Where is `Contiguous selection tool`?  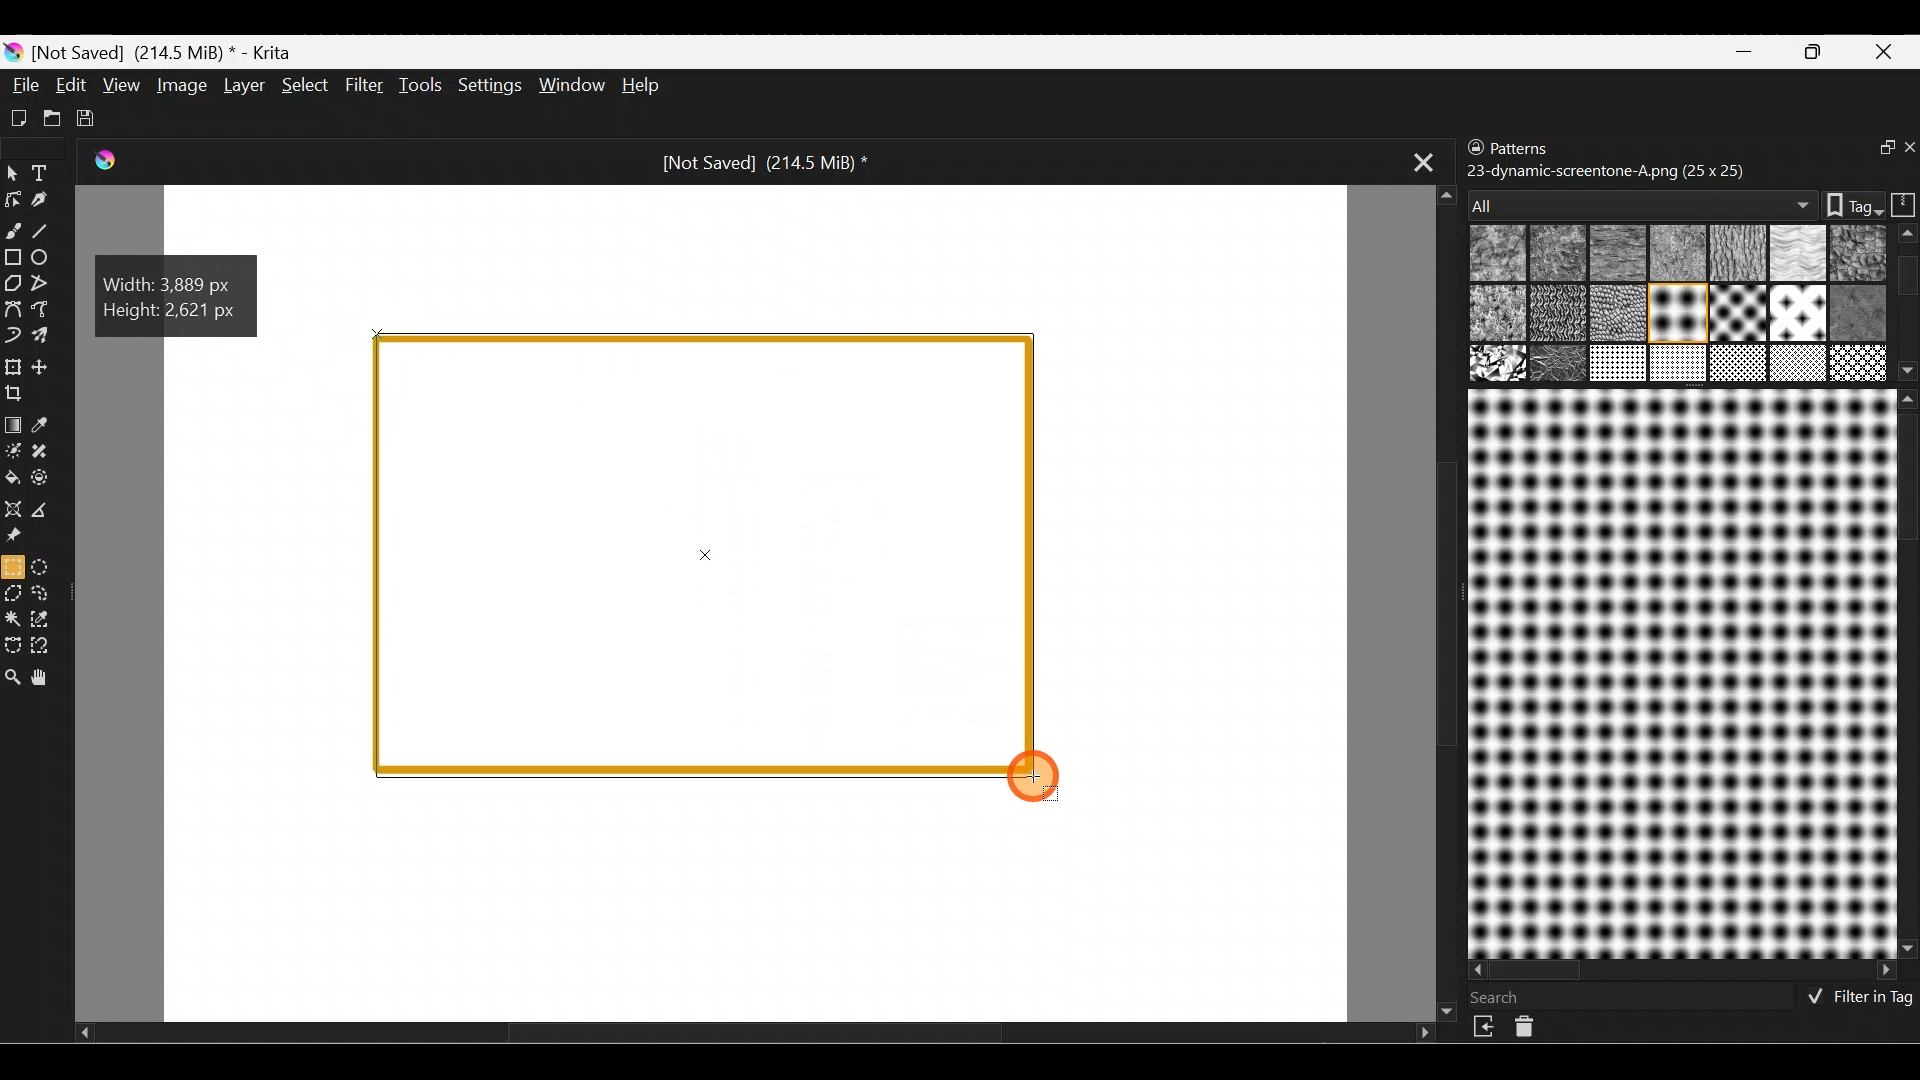 Contiguous selection tool is located at coordinates (14, 620).